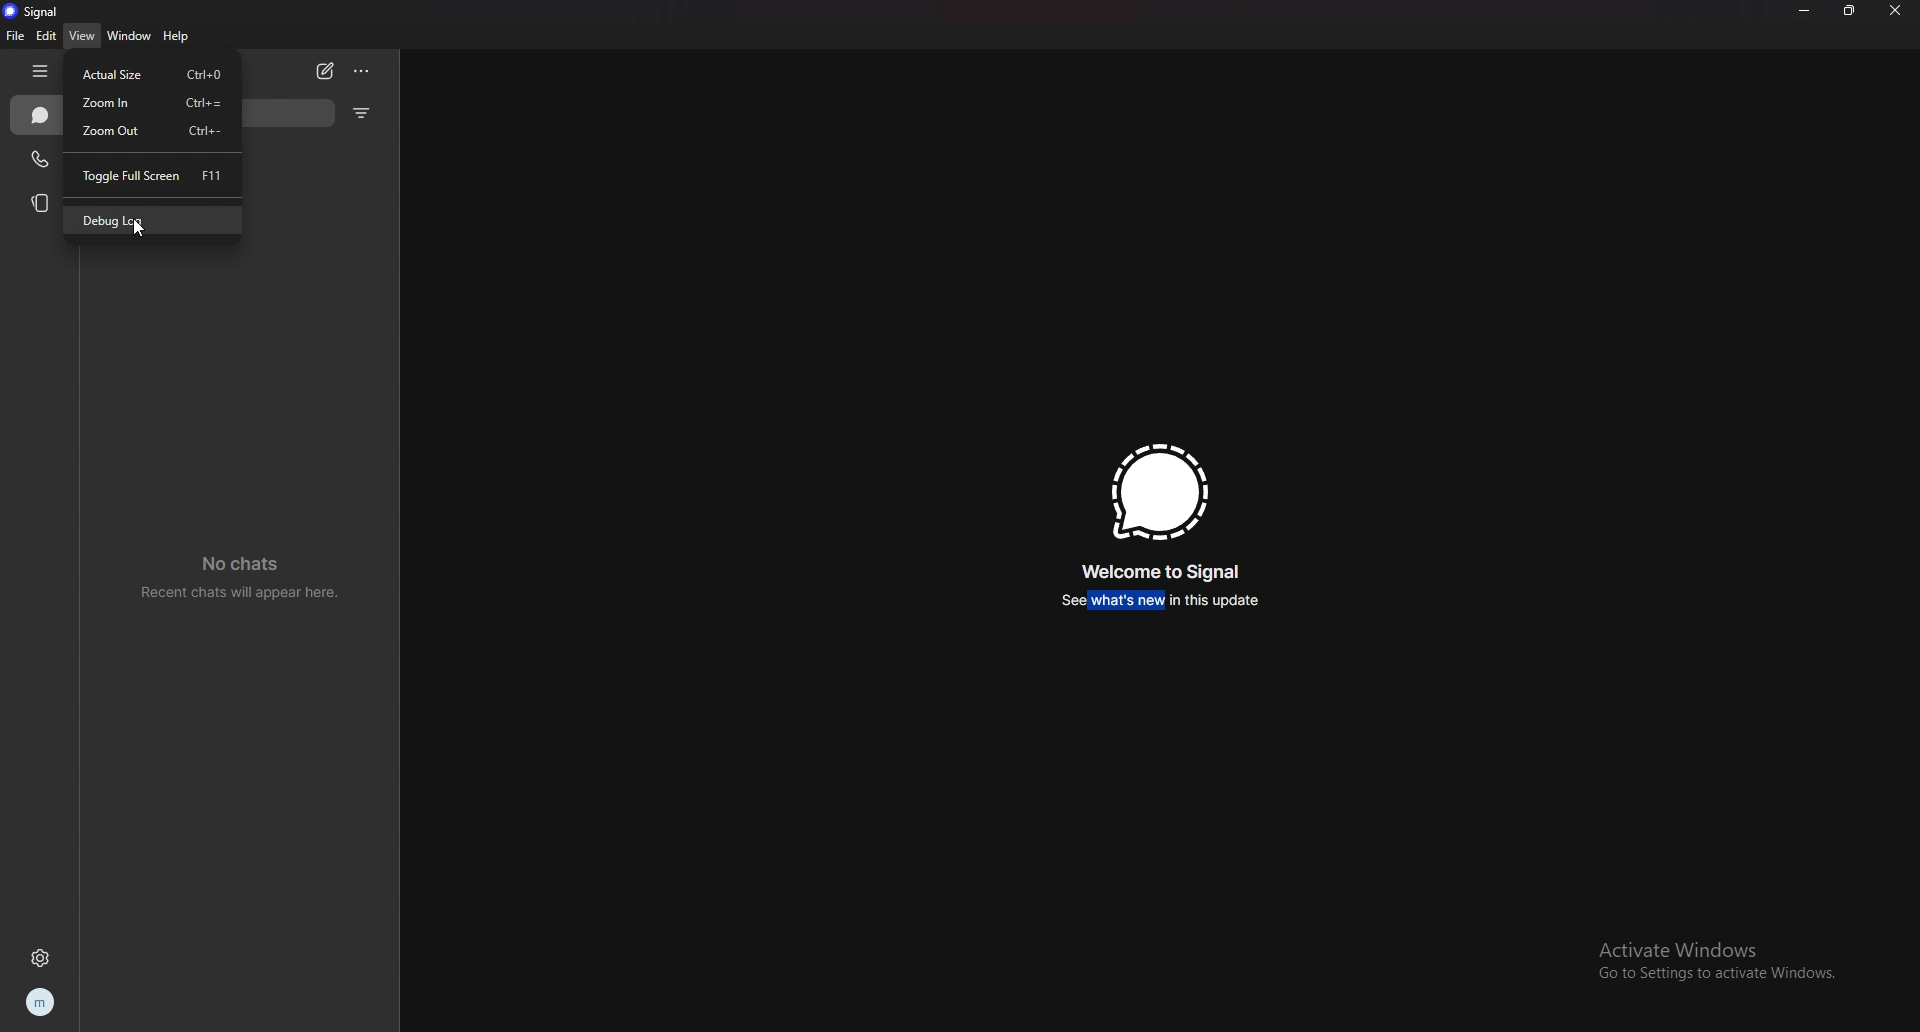 This screenshot has height=1032, width=1920. Describe the element at coordinates (38, 12) in the screenshot. I see `signal` at that location.